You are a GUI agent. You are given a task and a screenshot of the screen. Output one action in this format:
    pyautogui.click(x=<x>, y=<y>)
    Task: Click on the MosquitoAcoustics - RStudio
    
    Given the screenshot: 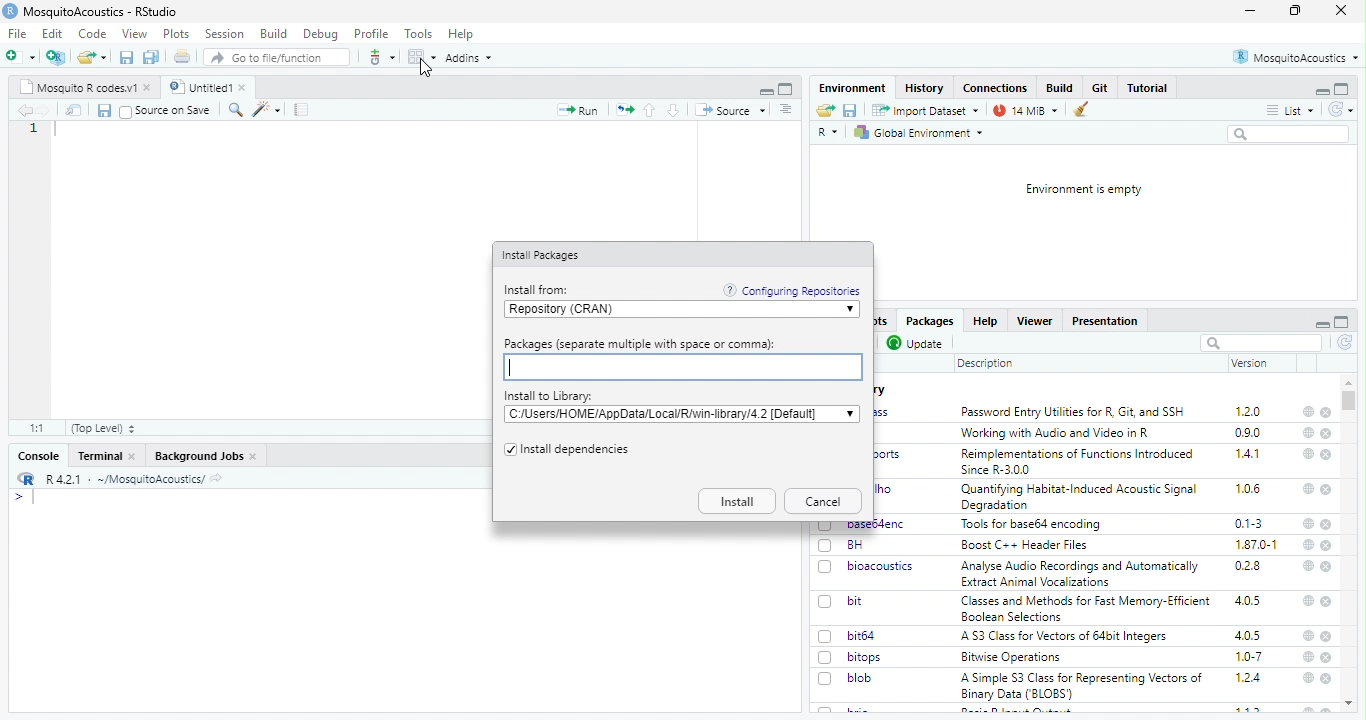 What is the action you would take?
    pyautogui.click(x=101, y=12)
    